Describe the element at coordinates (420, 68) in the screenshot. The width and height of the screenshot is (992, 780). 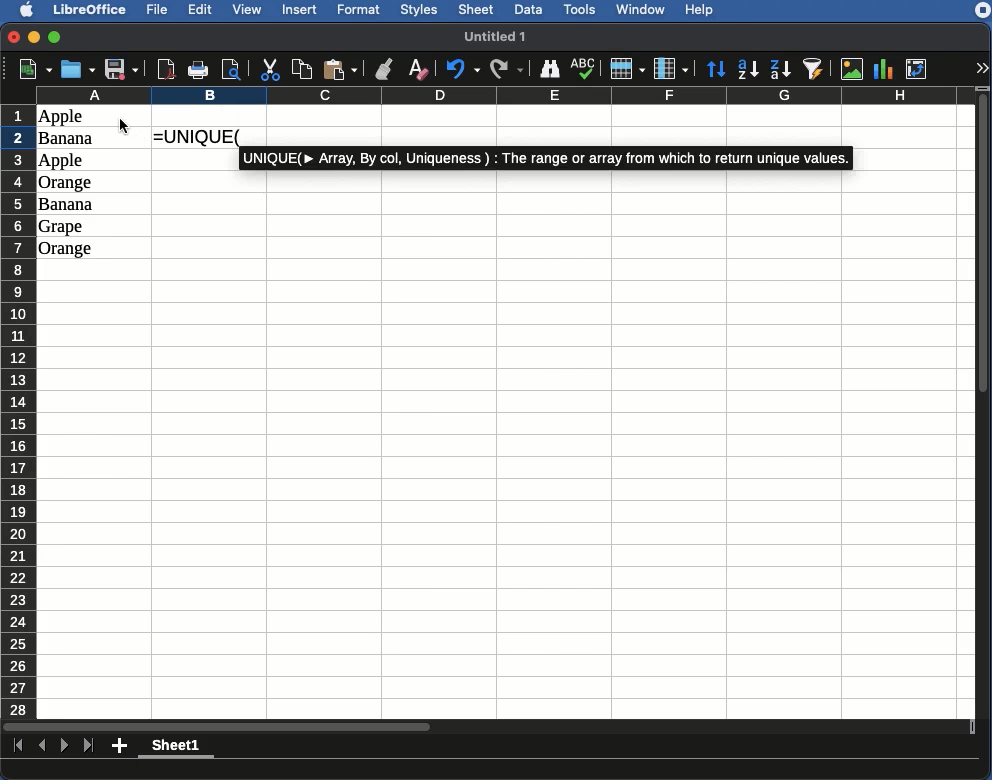
I see `Clear formatting` at that location.